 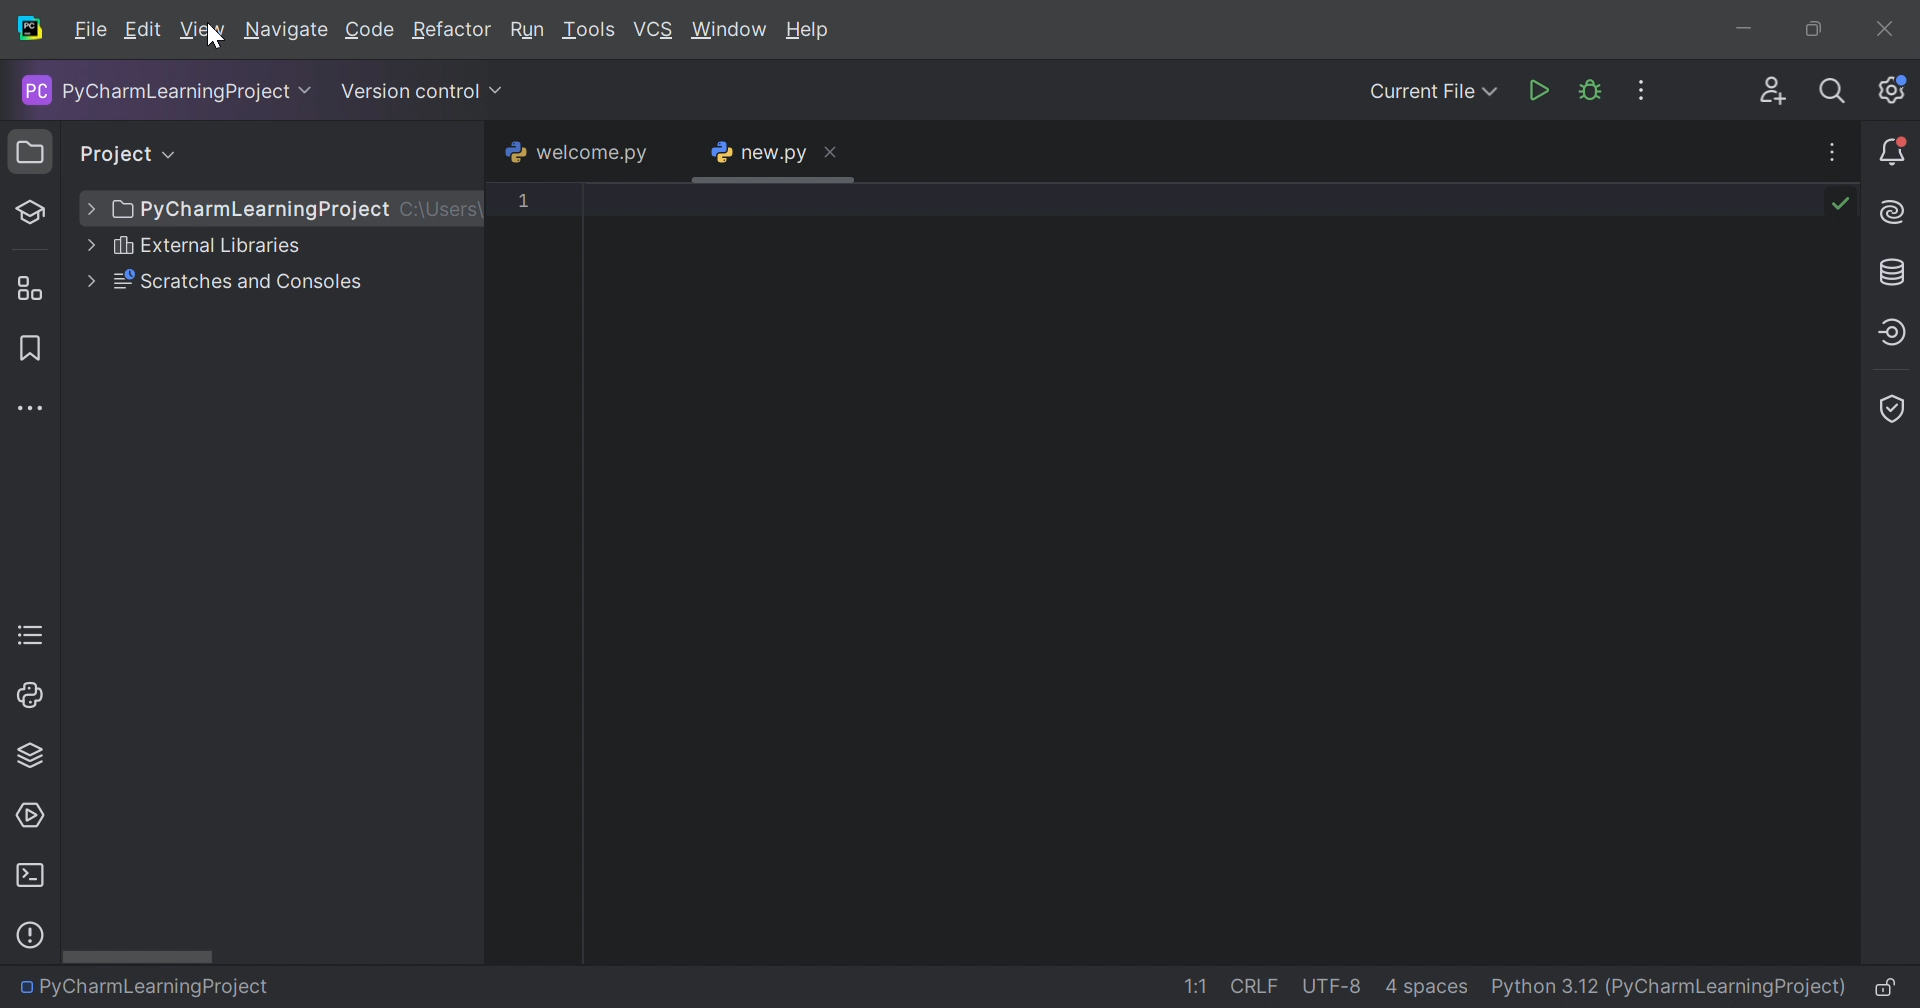 What do you see at coordinates (751, 154) in the screenshot?
I see `new.py` at bounding box center [751, 154].